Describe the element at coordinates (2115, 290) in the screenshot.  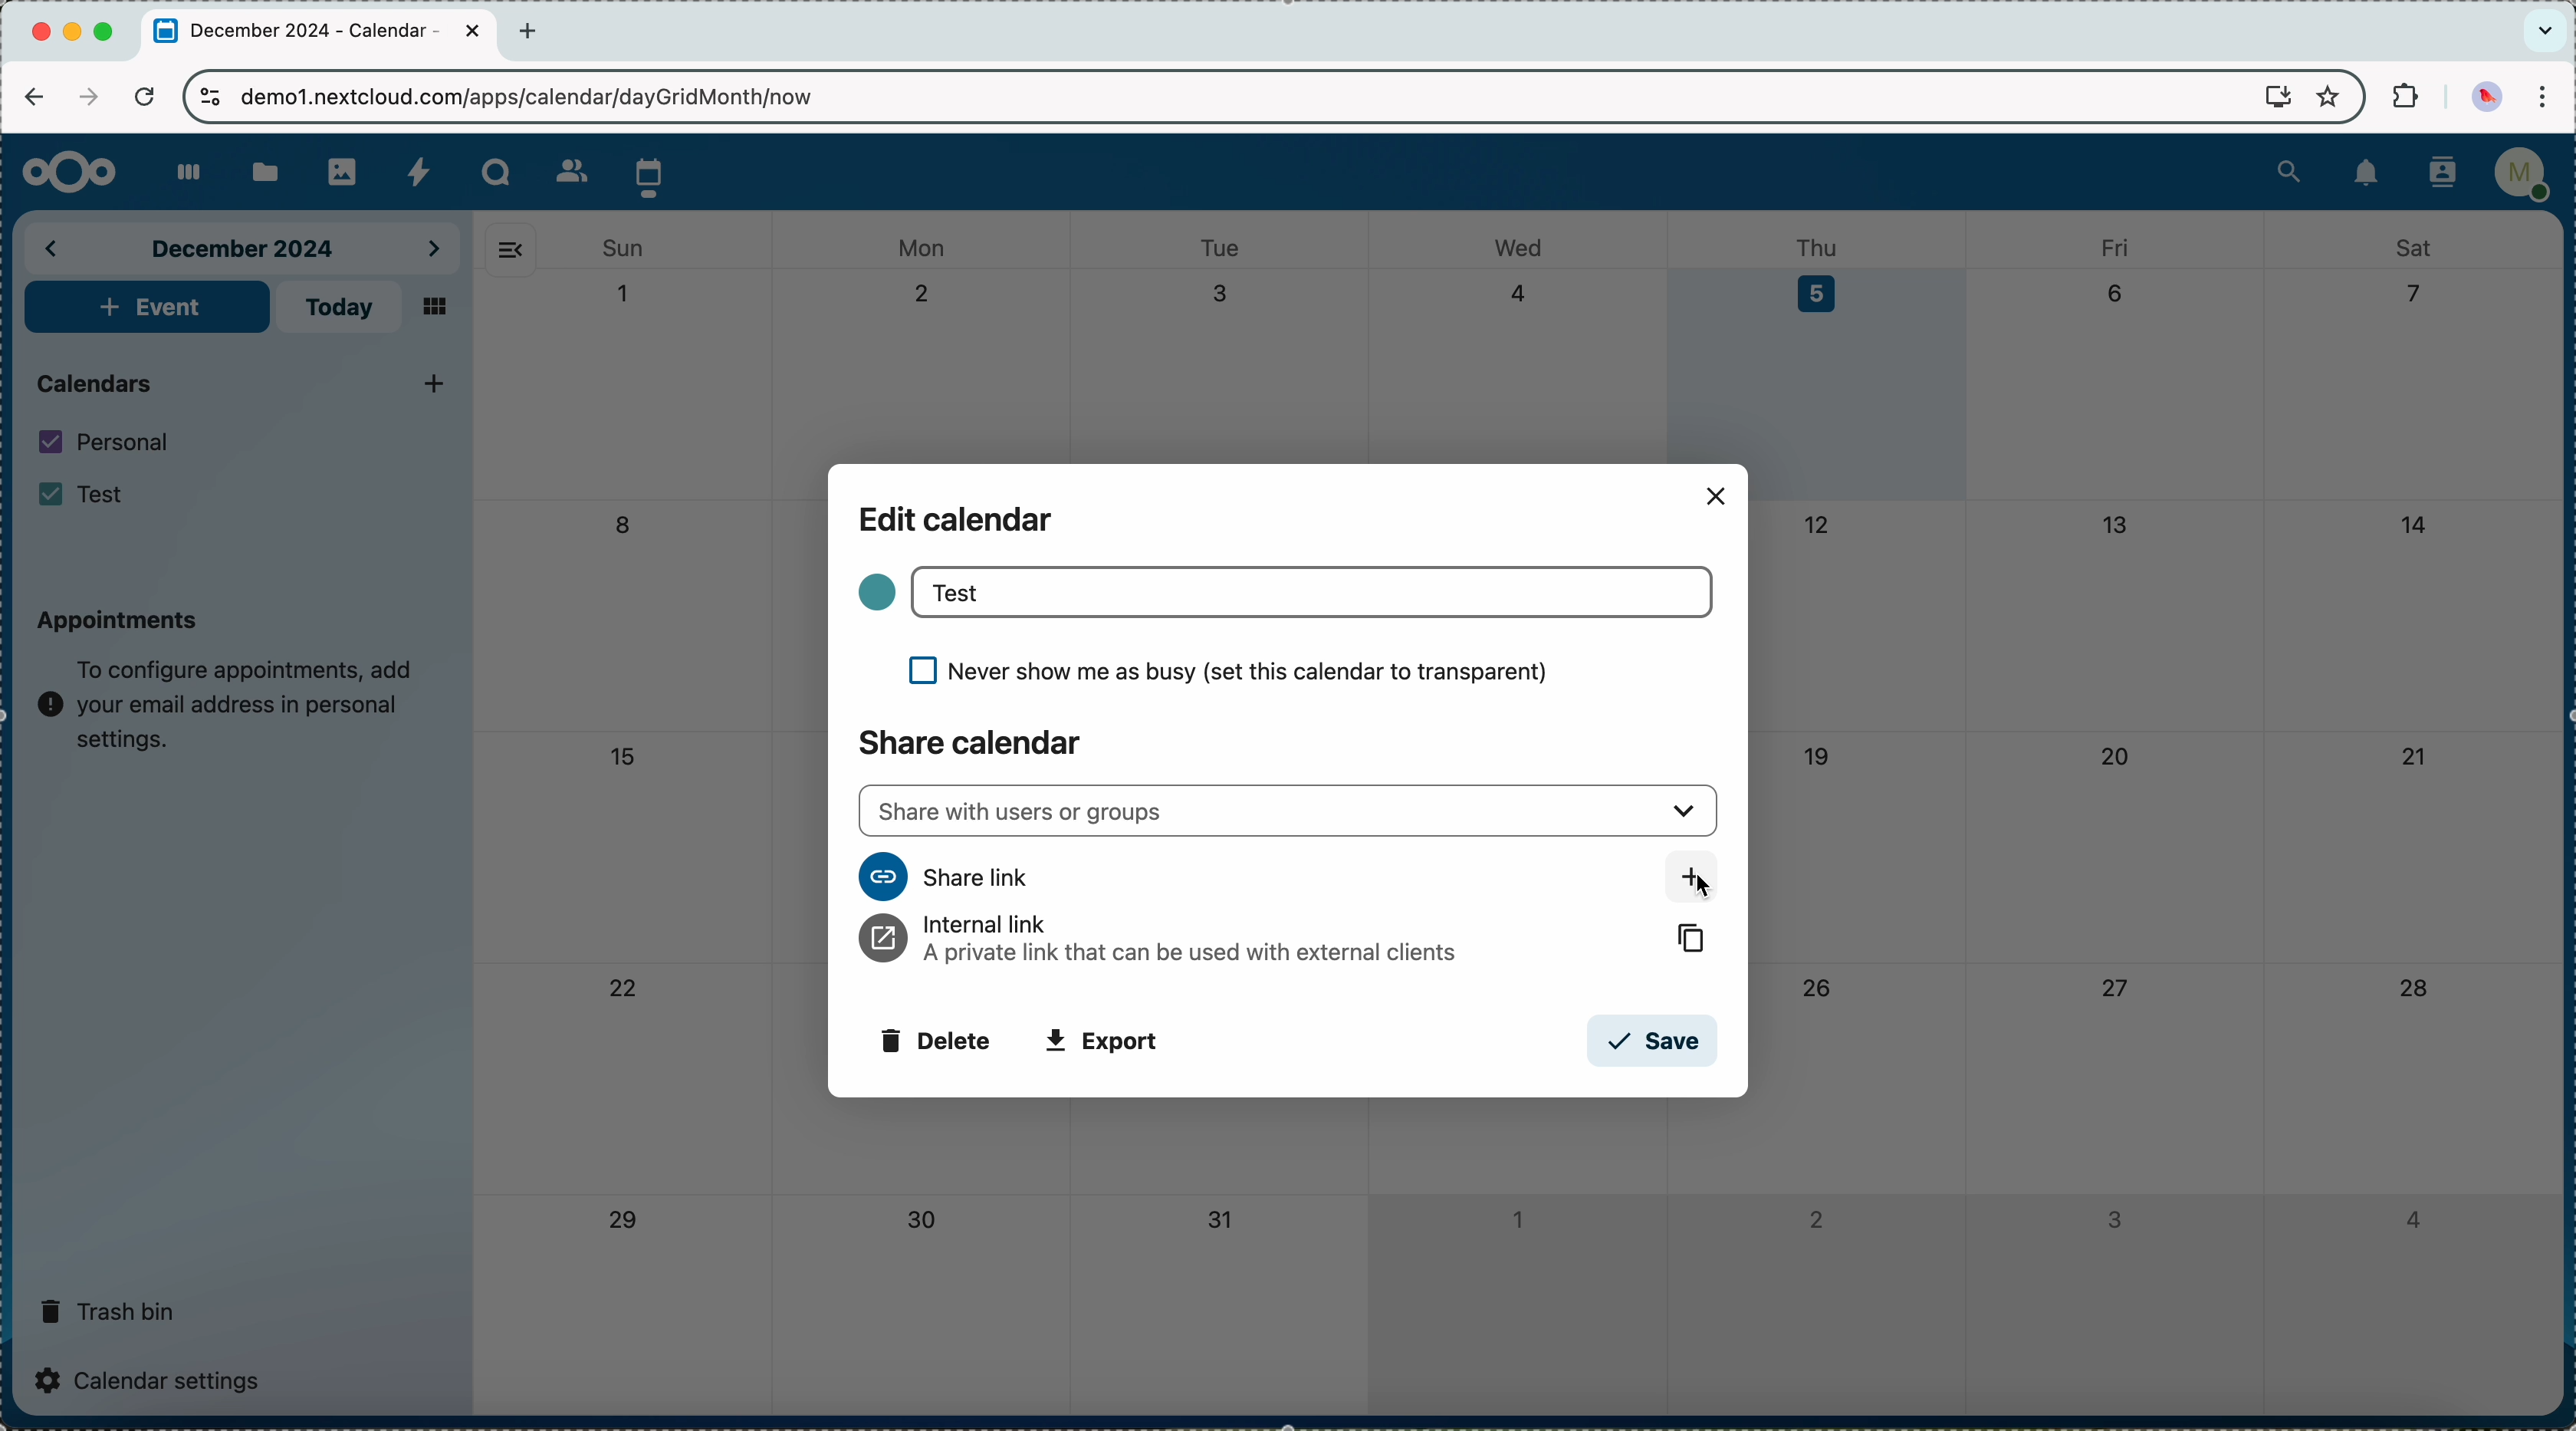
I see `6` at that location.